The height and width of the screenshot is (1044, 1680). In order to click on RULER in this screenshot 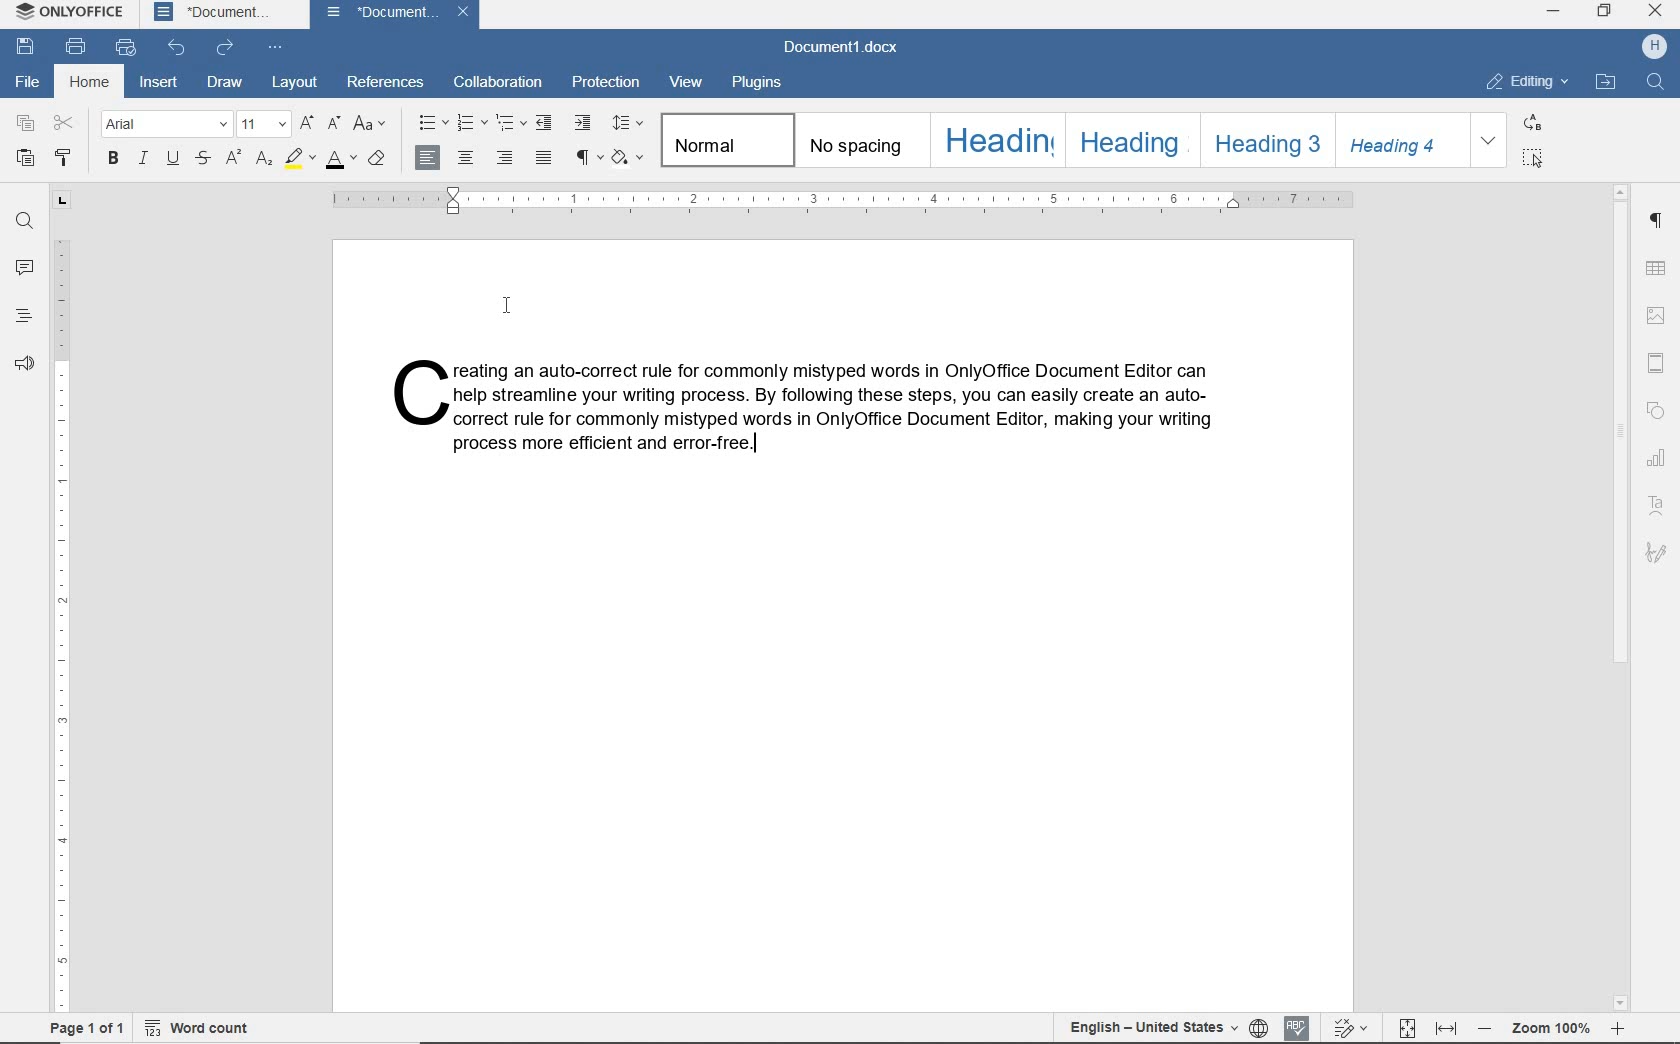, I will do `click(845, 201)`.